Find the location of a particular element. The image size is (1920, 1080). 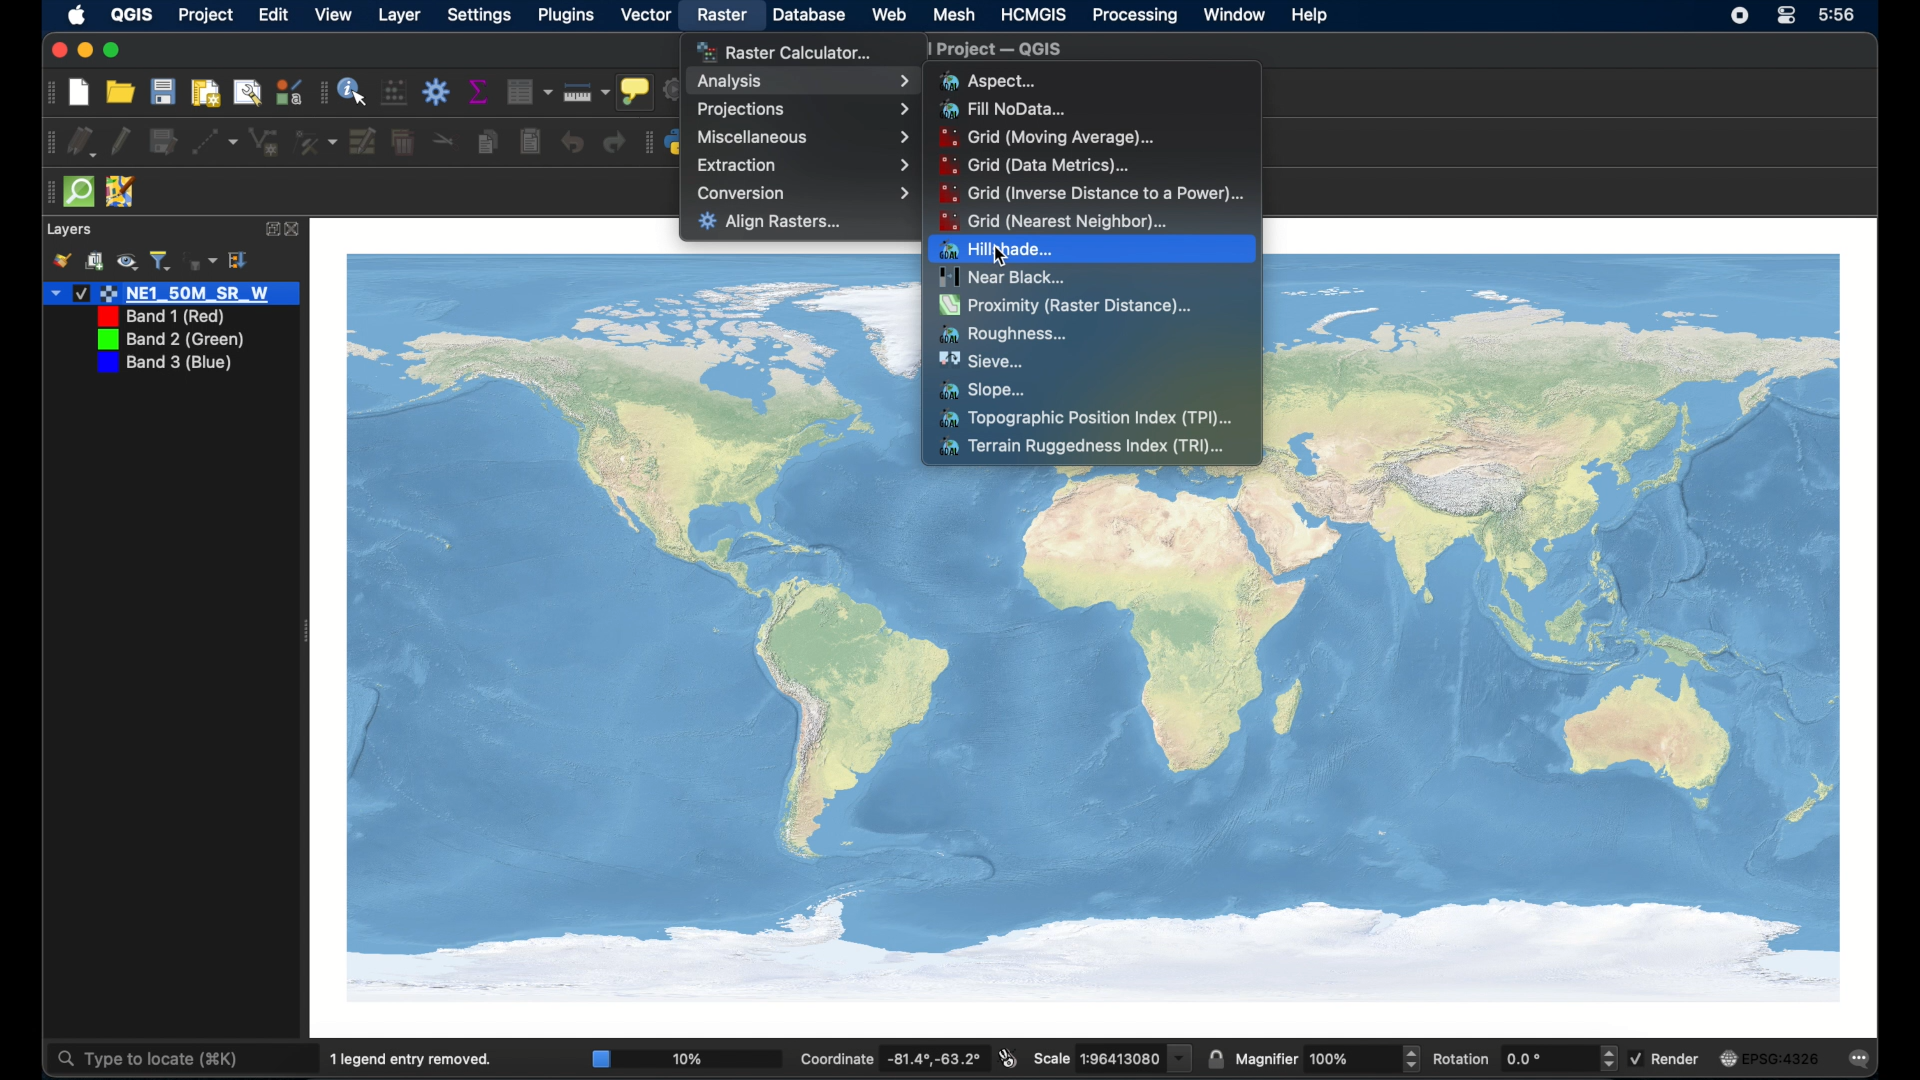

vertex tool is located at coordinates (315, 142).